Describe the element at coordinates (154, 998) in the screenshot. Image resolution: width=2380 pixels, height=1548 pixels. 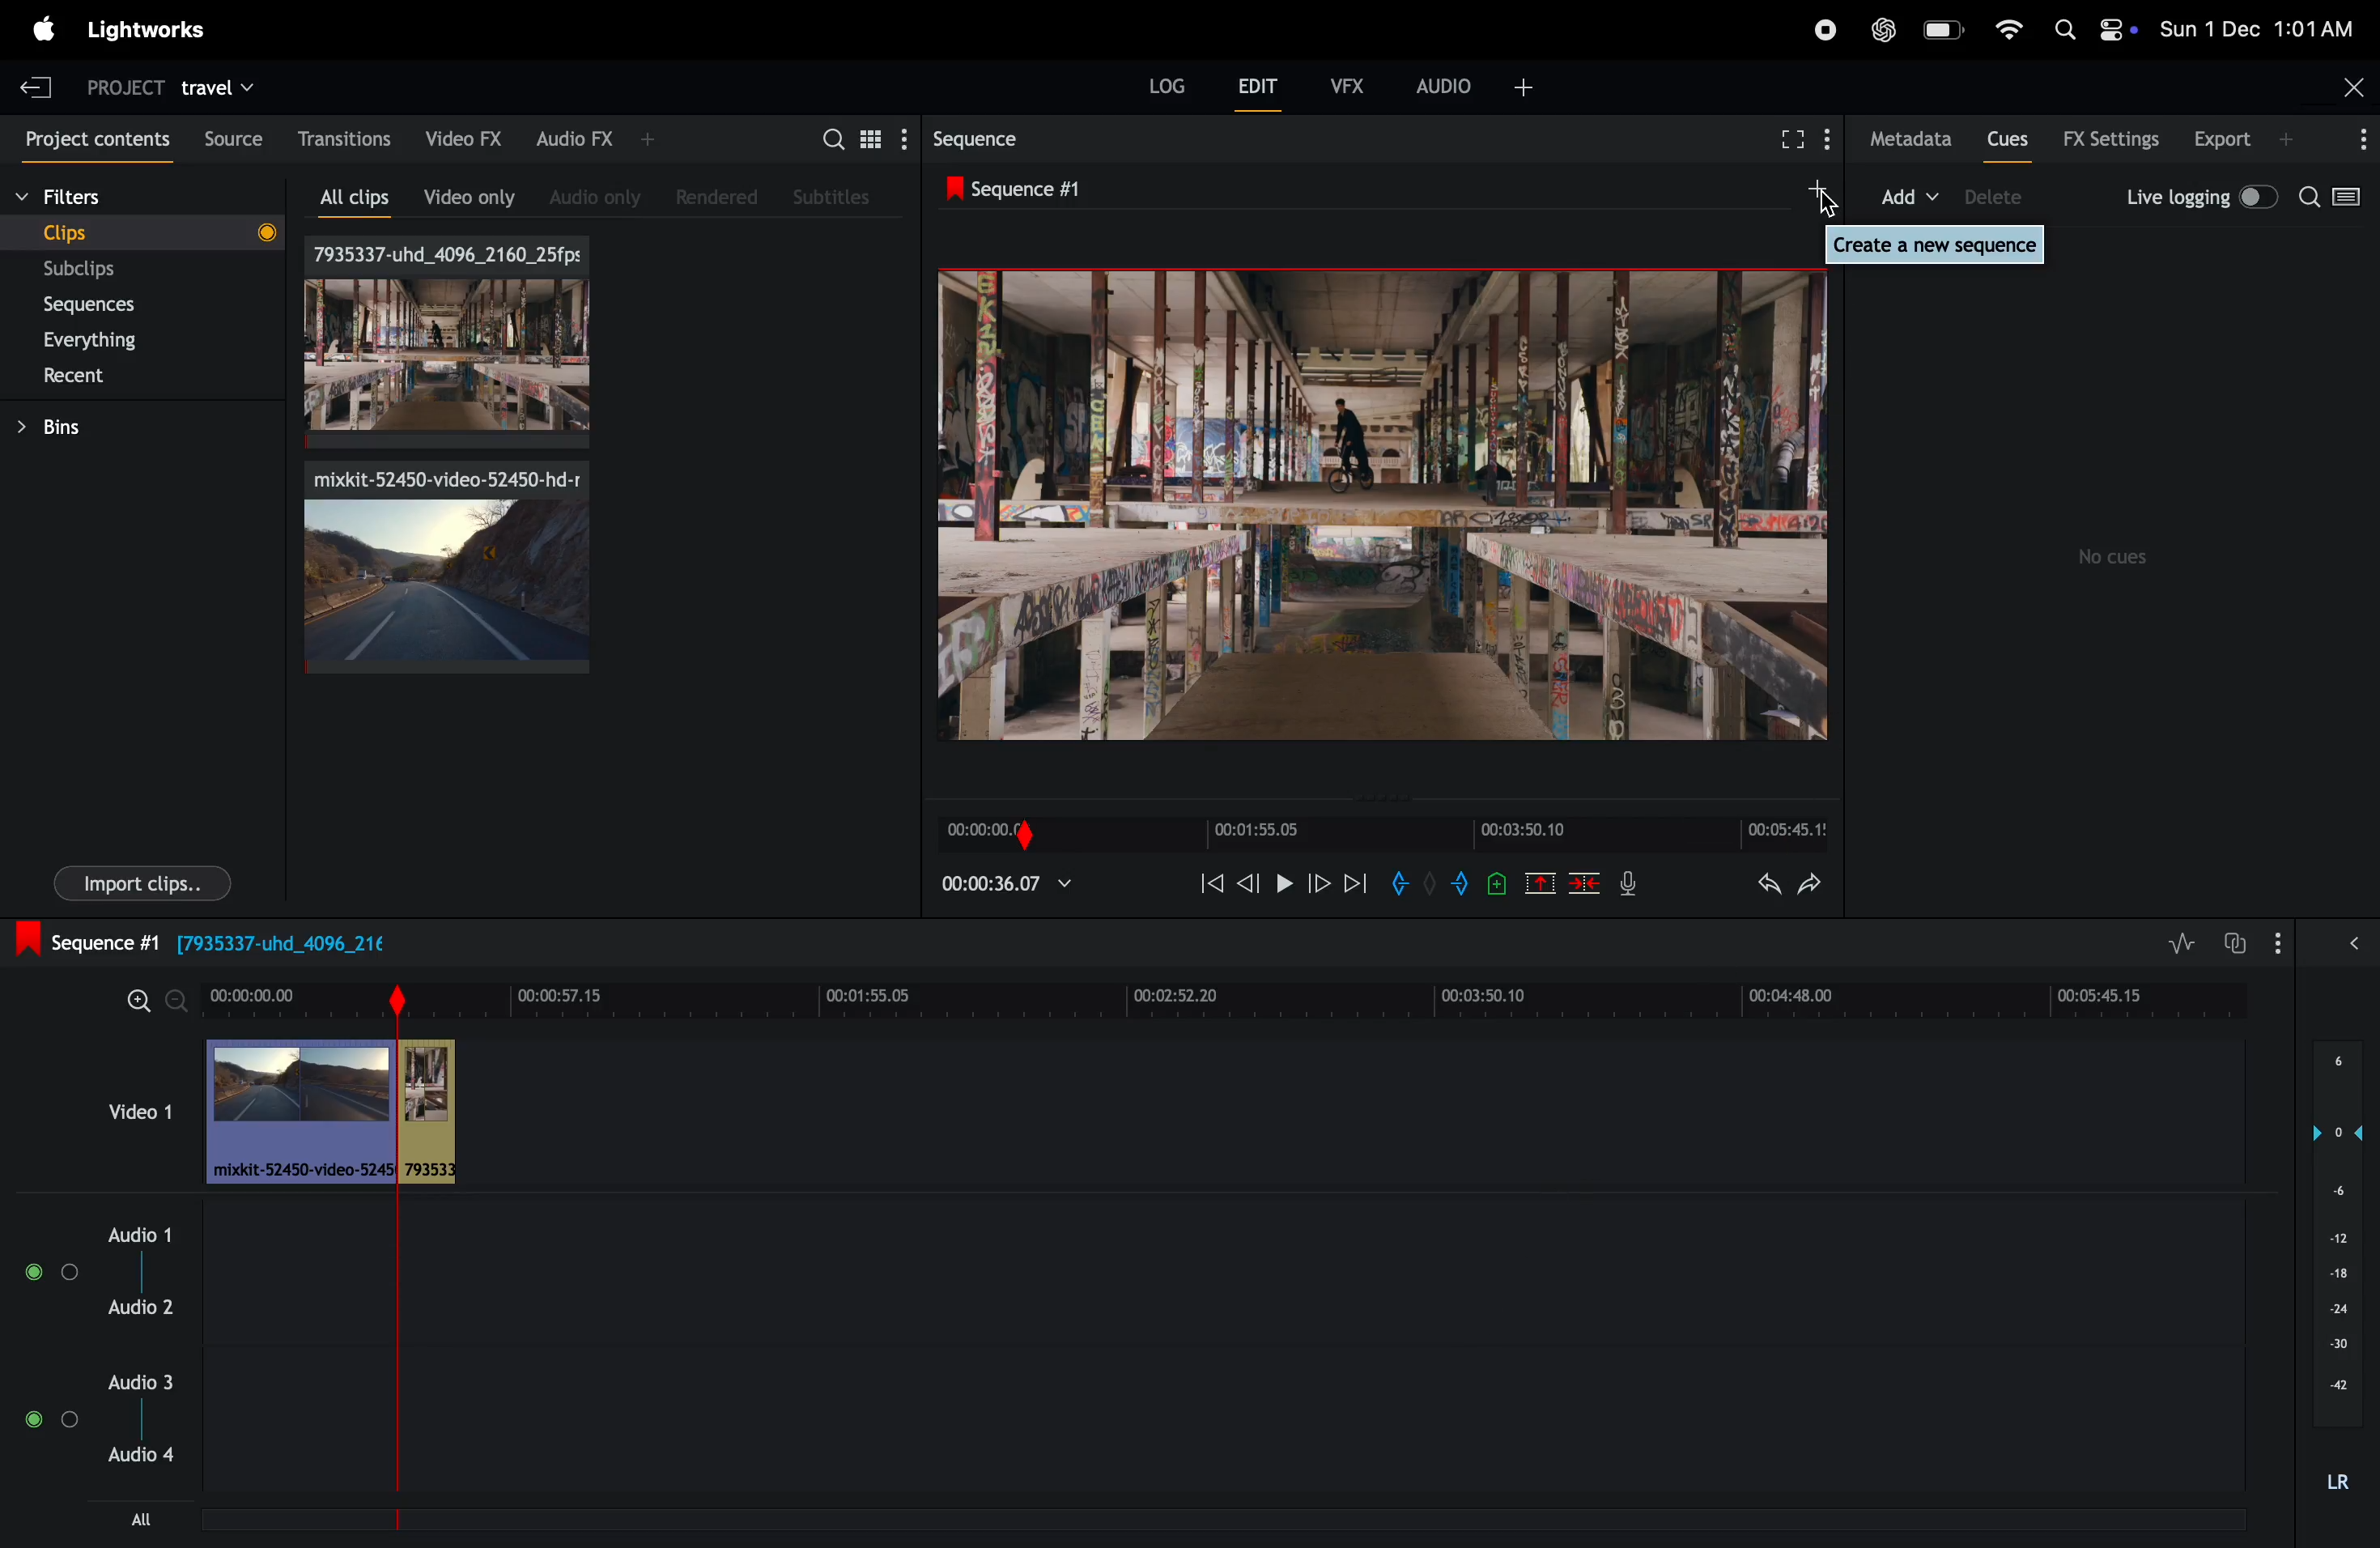
I see `zoom in zoom out` at that location.